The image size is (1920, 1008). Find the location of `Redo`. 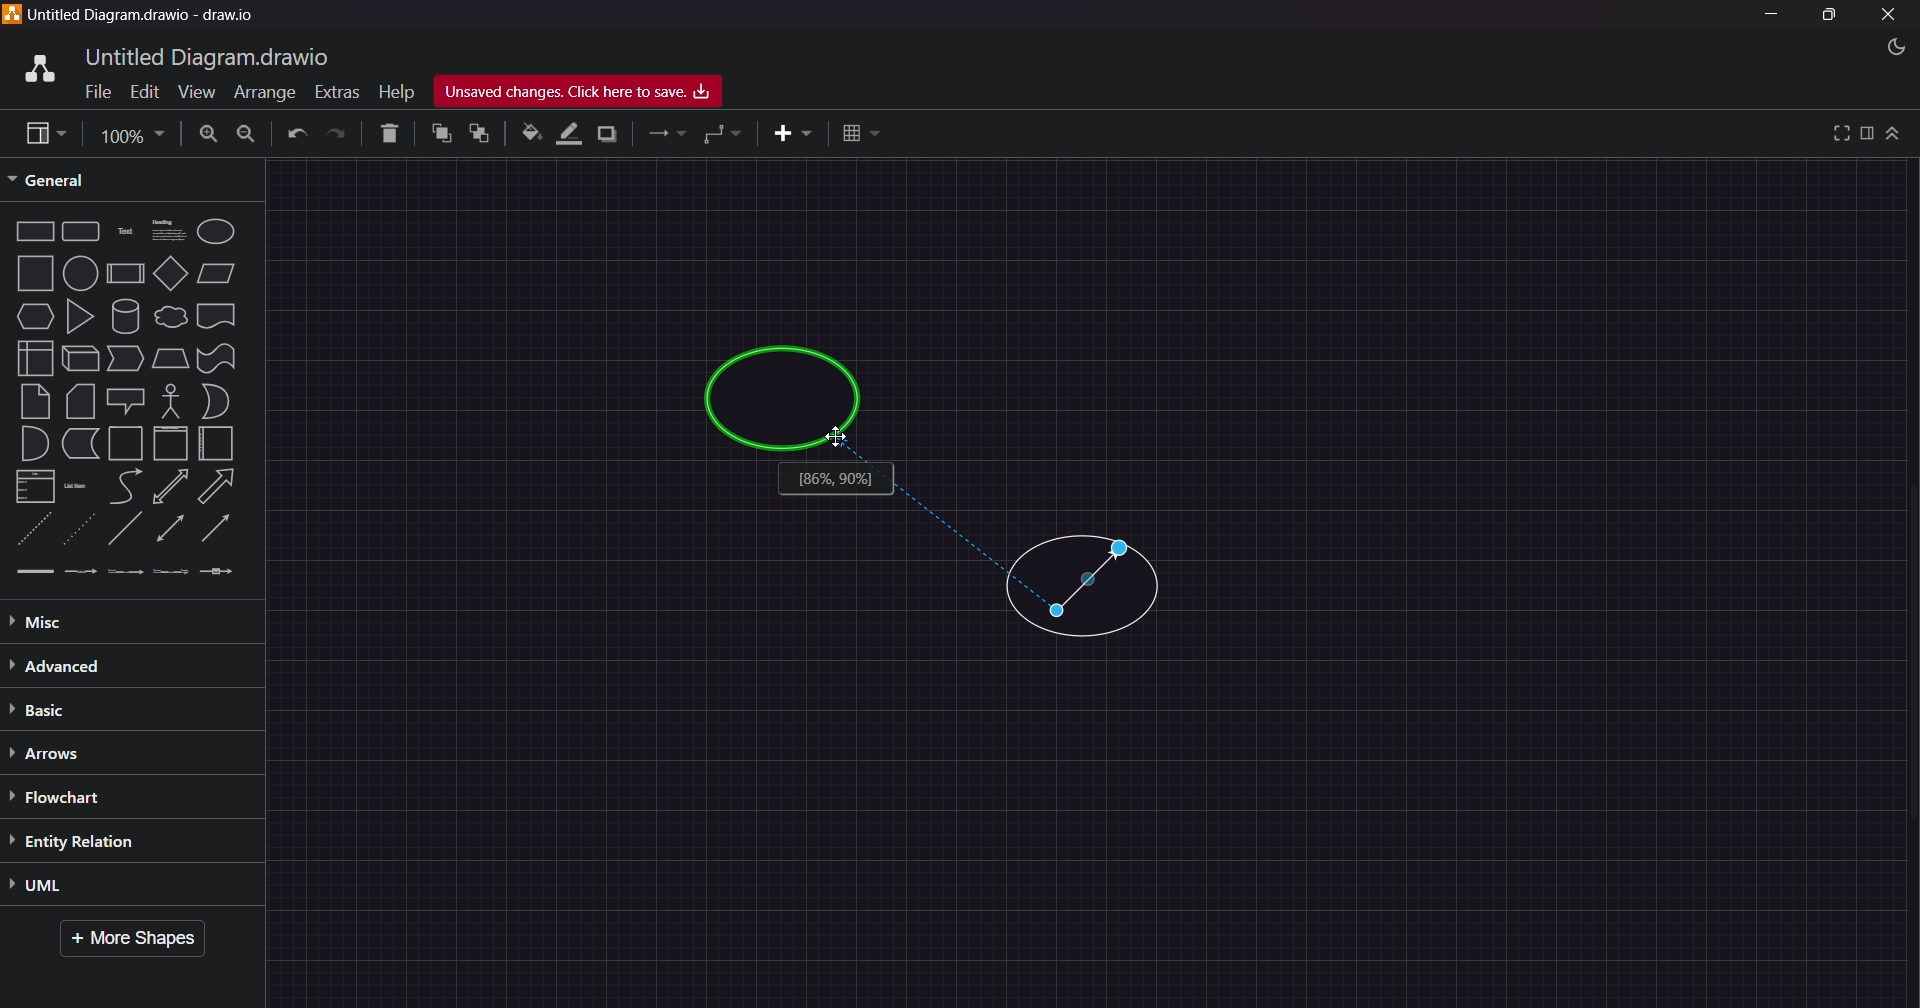

Redo is located at coordinates (339, 134).